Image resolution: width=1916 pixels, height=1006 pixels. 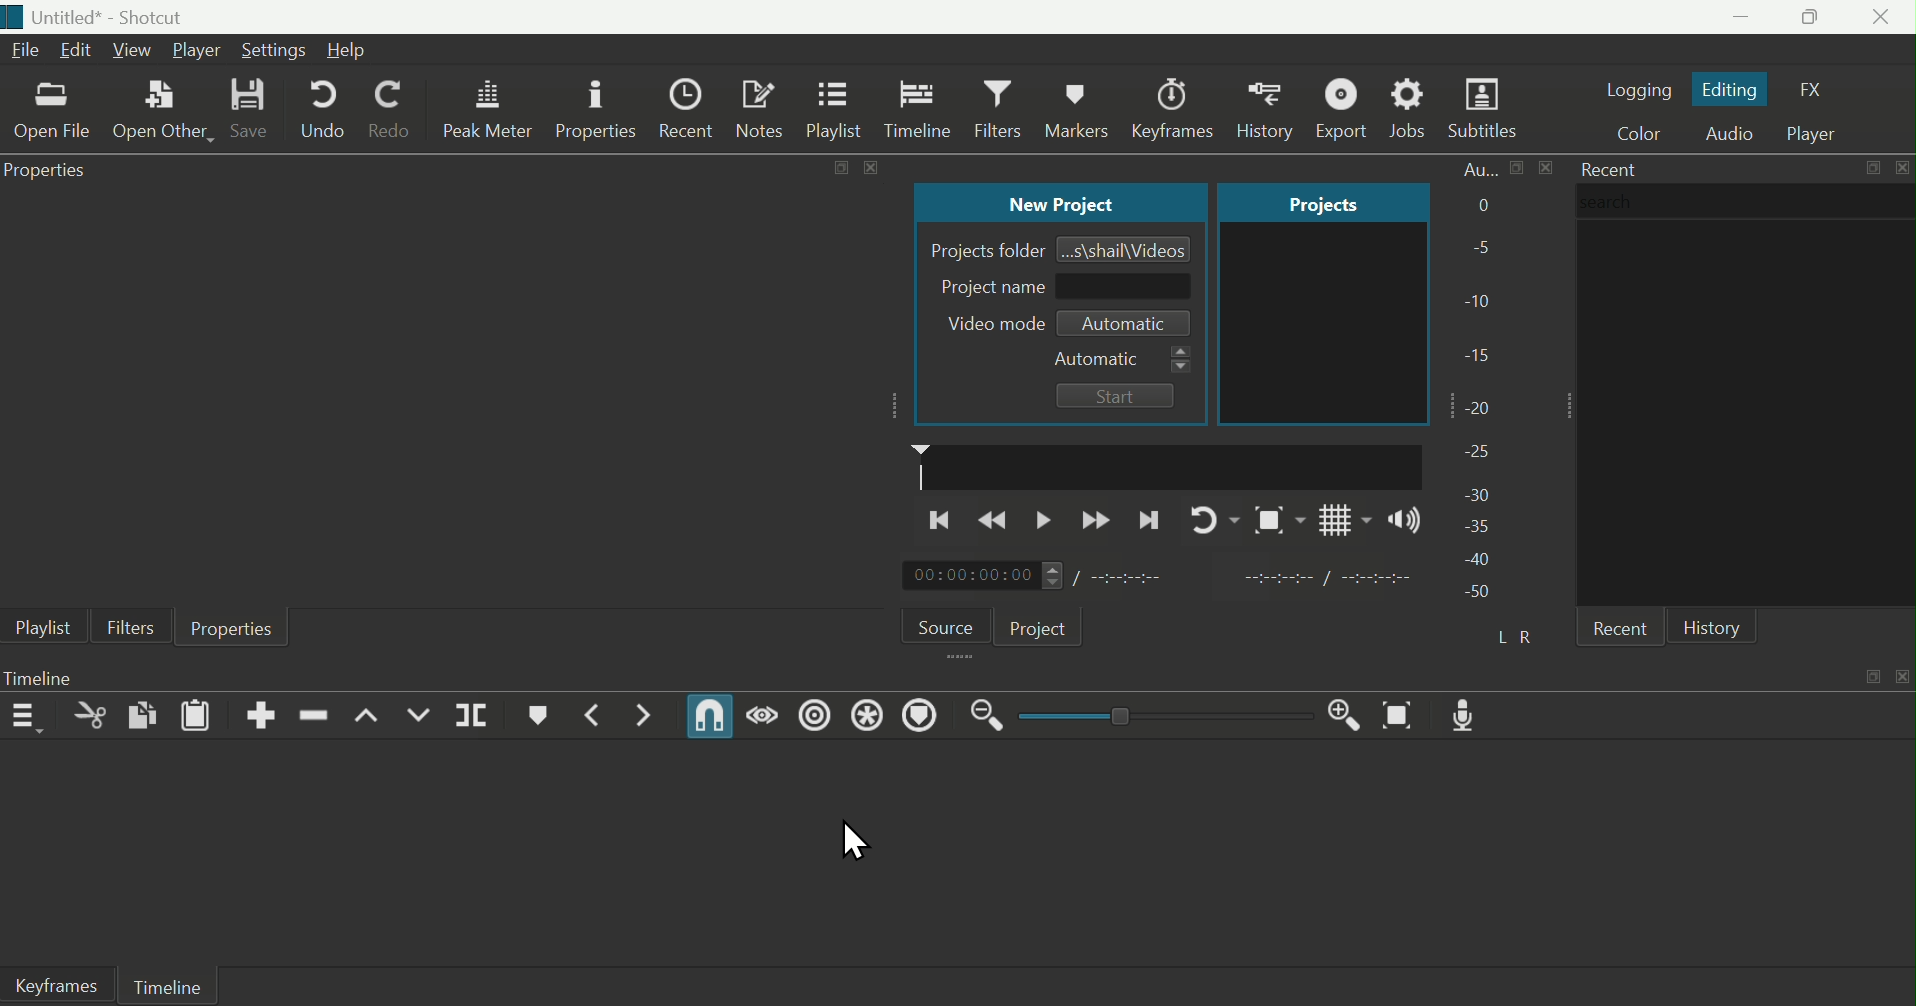 I want to click on 00:00:00:00, so click(x=982, y=576).